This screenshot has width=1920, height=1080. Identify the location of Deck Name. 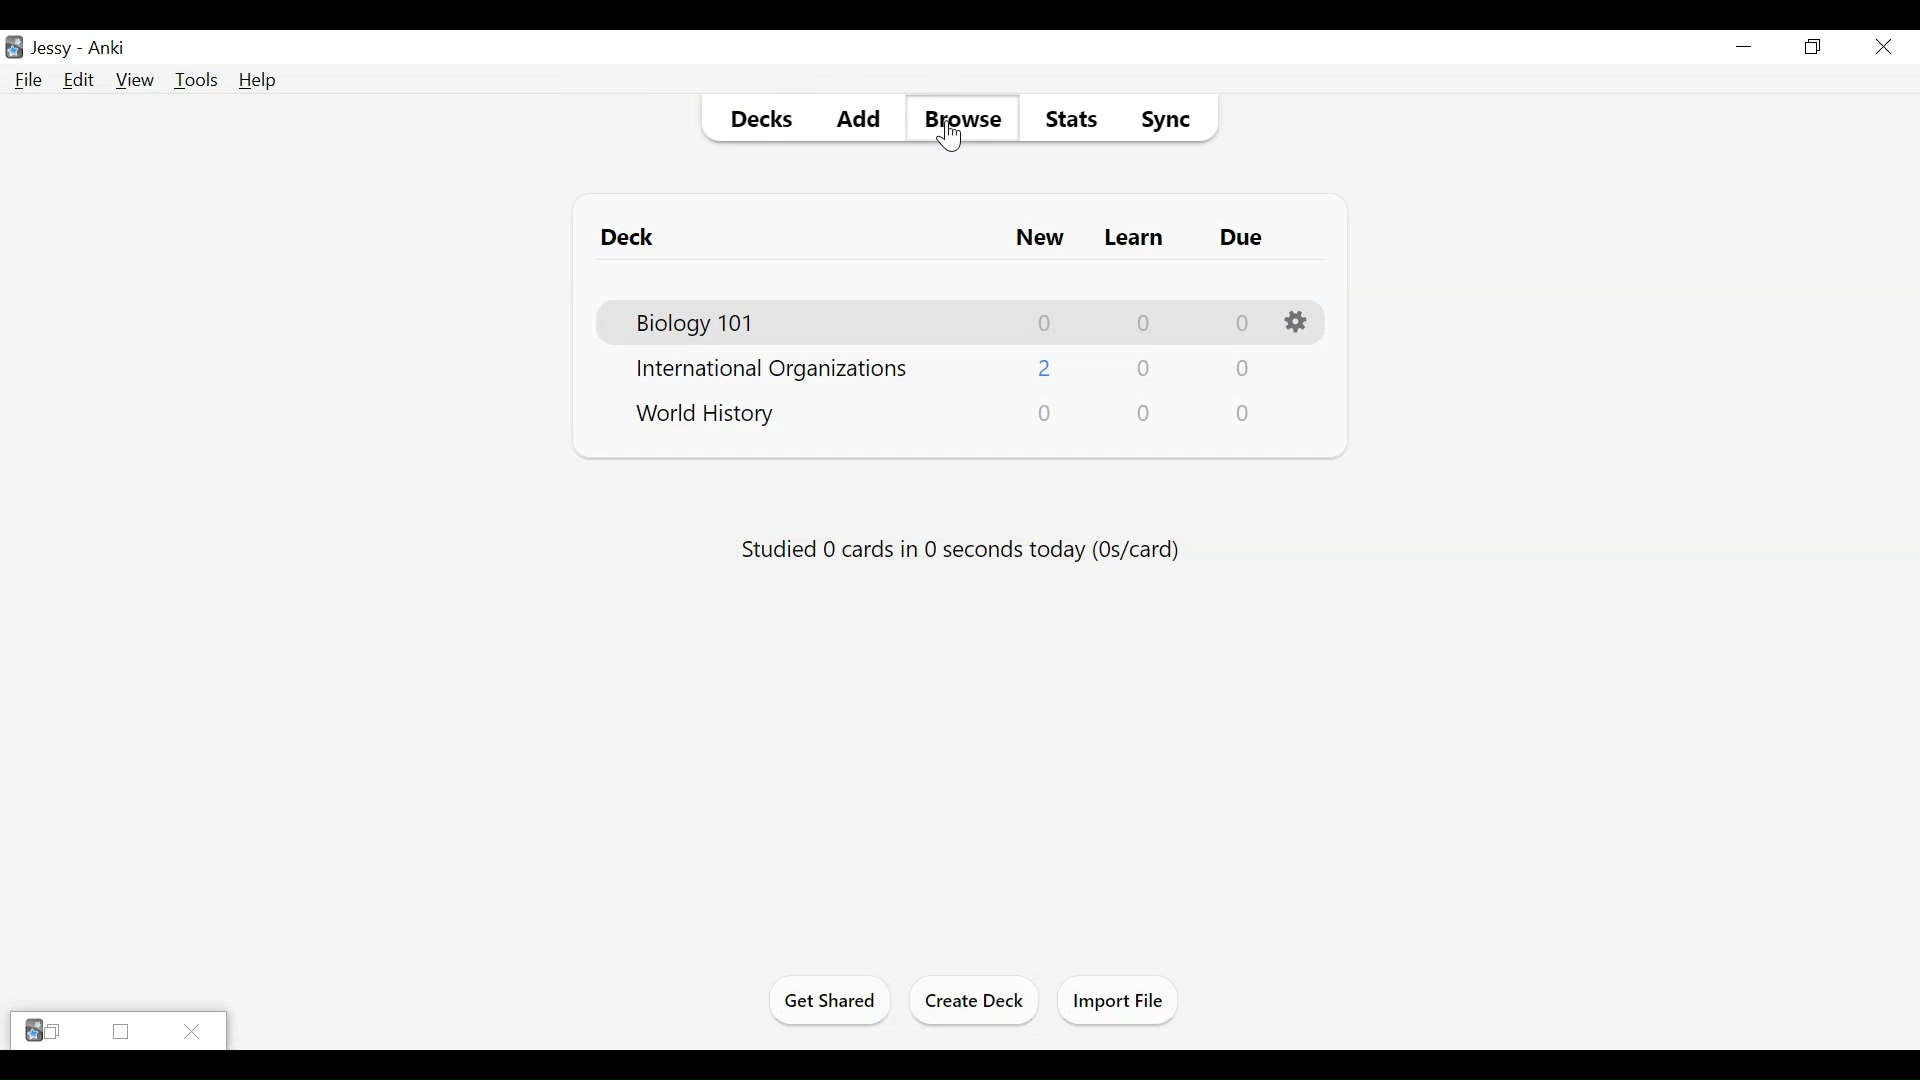
(707, 417).